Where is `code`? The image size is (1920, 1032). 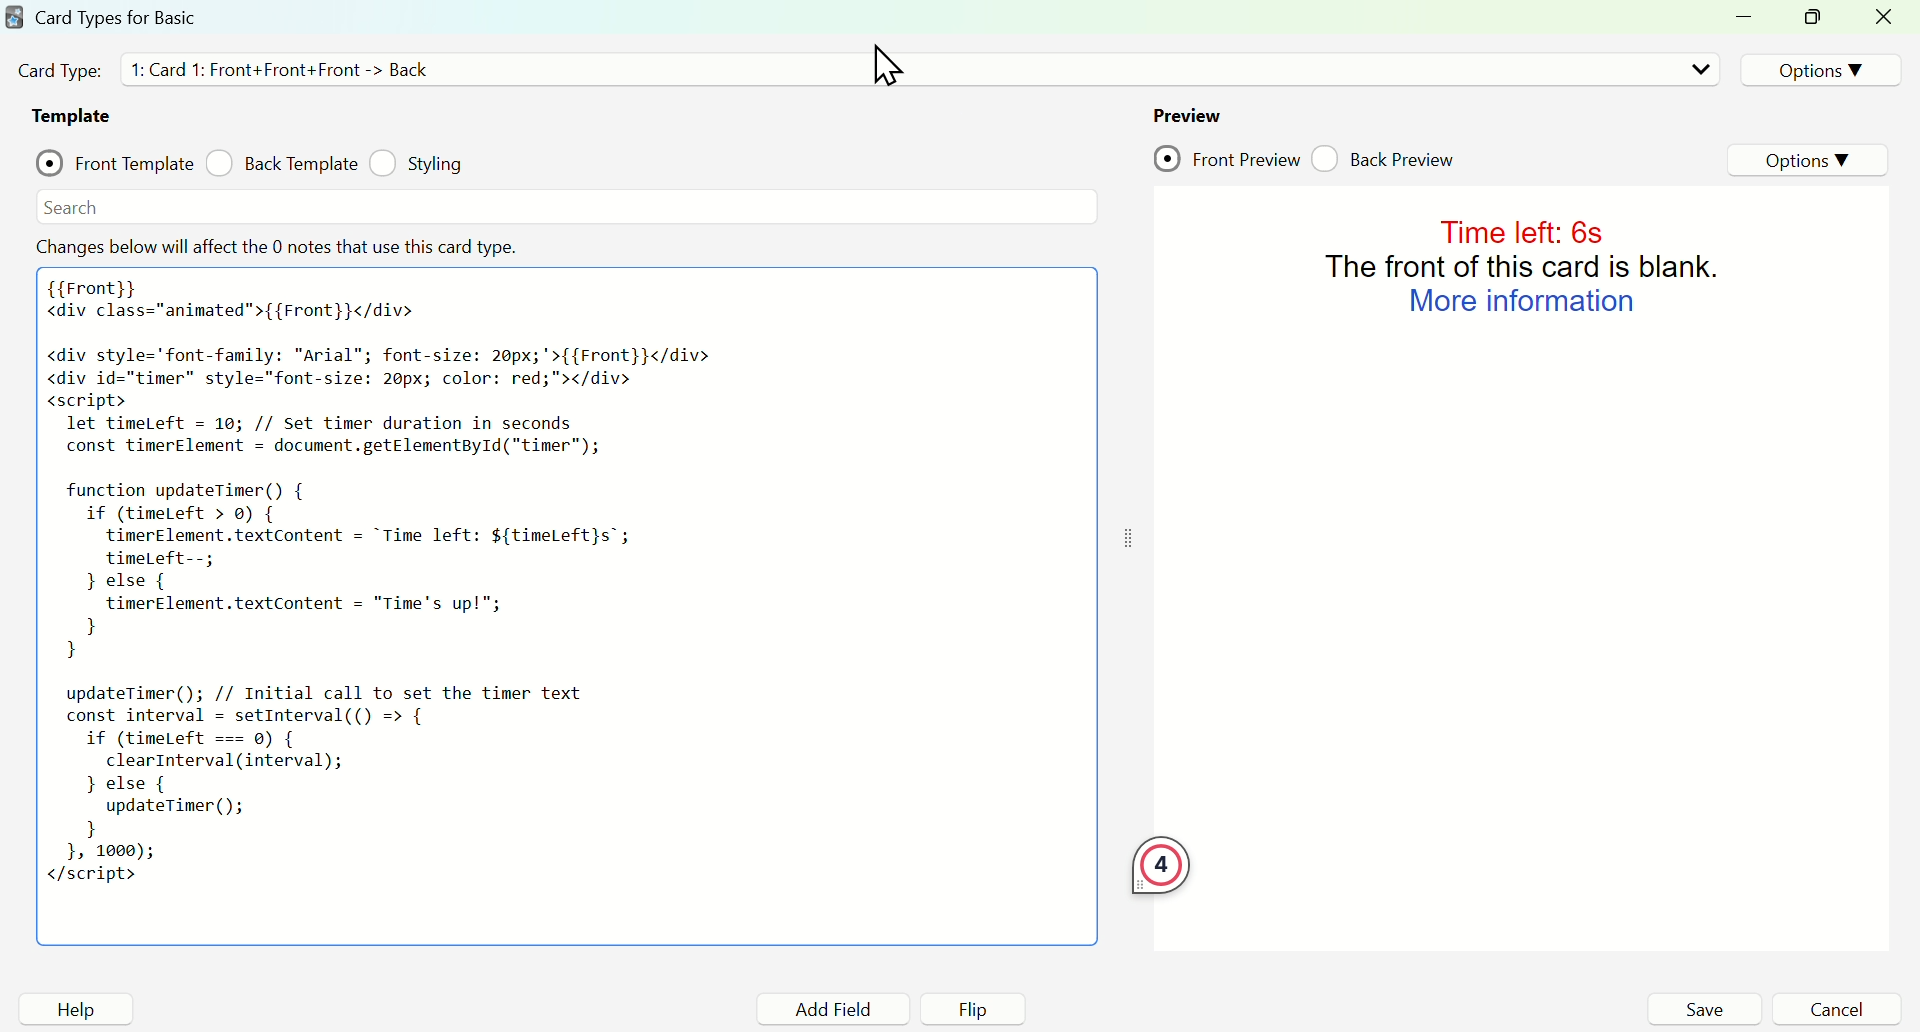
code is located at coordinates (382, 589).